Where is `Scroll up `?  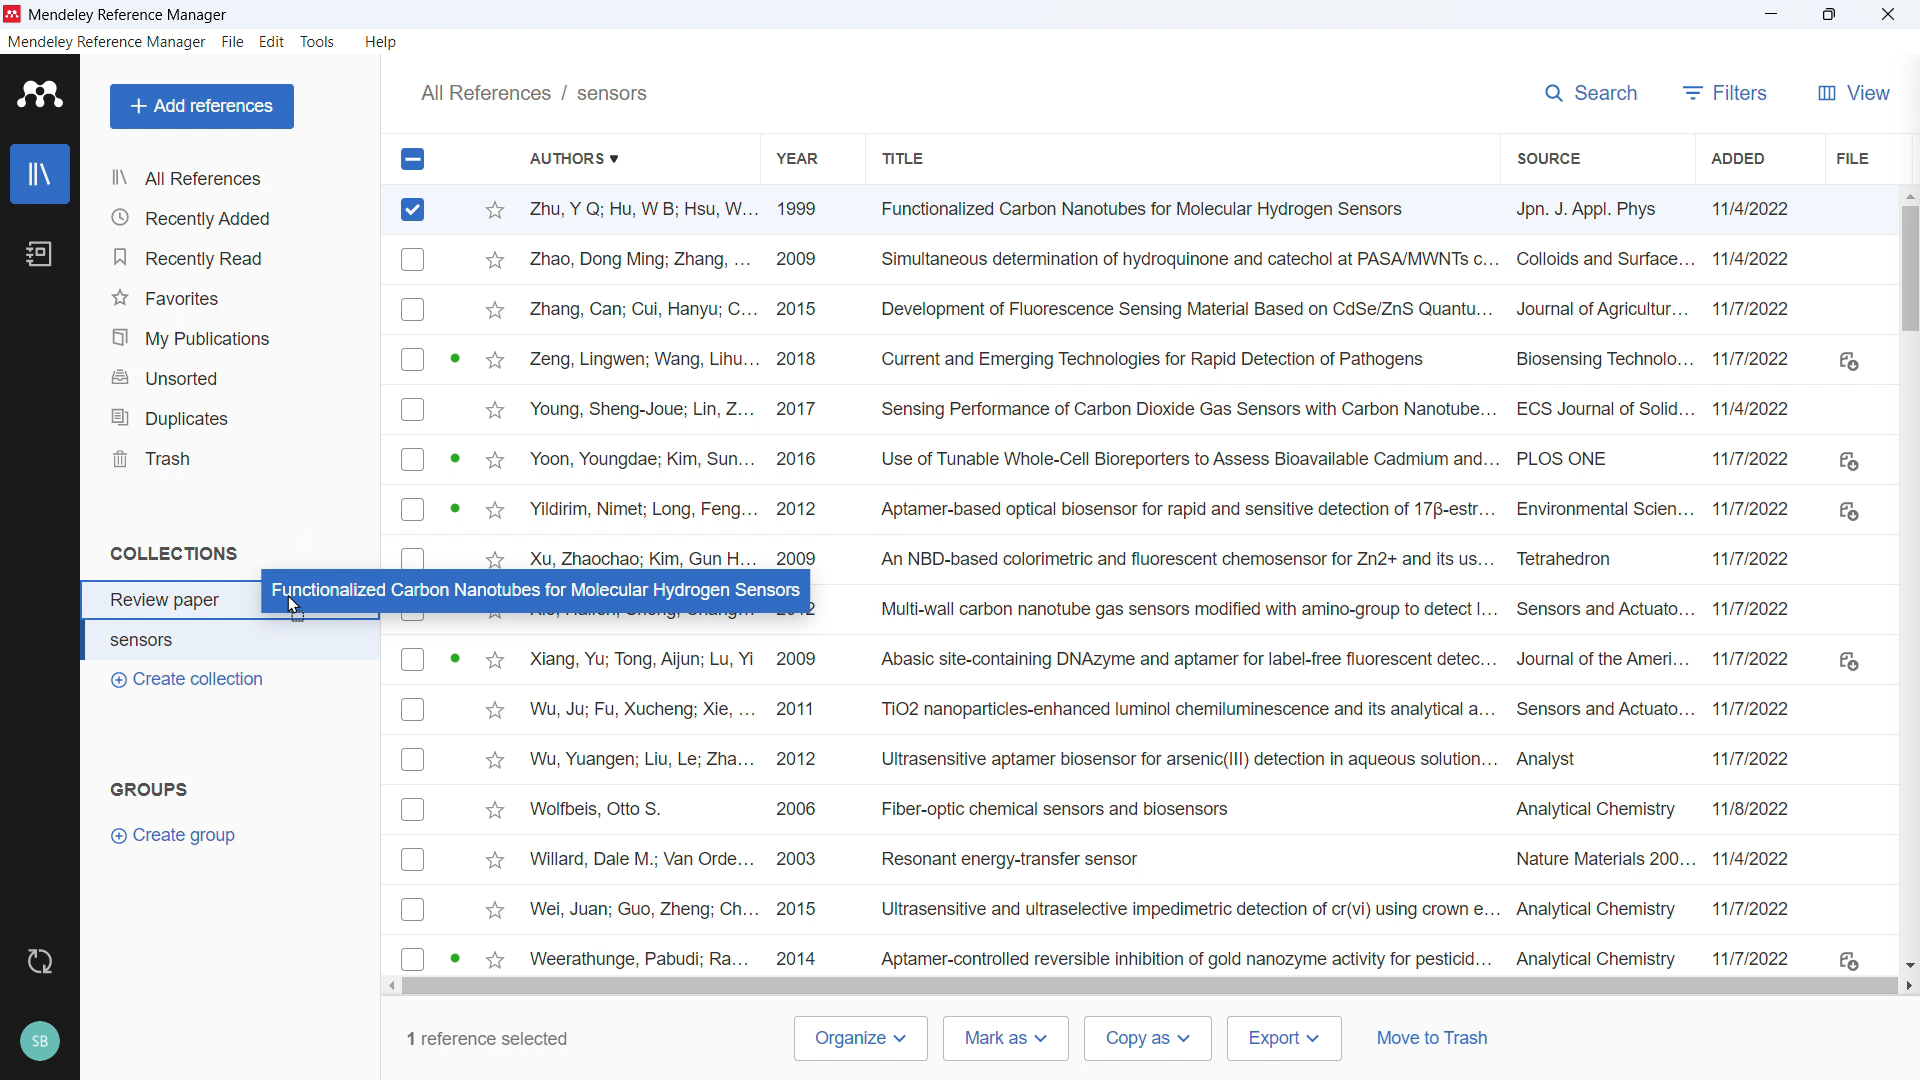 Scroll up  is located at coordinates (1908, 194).